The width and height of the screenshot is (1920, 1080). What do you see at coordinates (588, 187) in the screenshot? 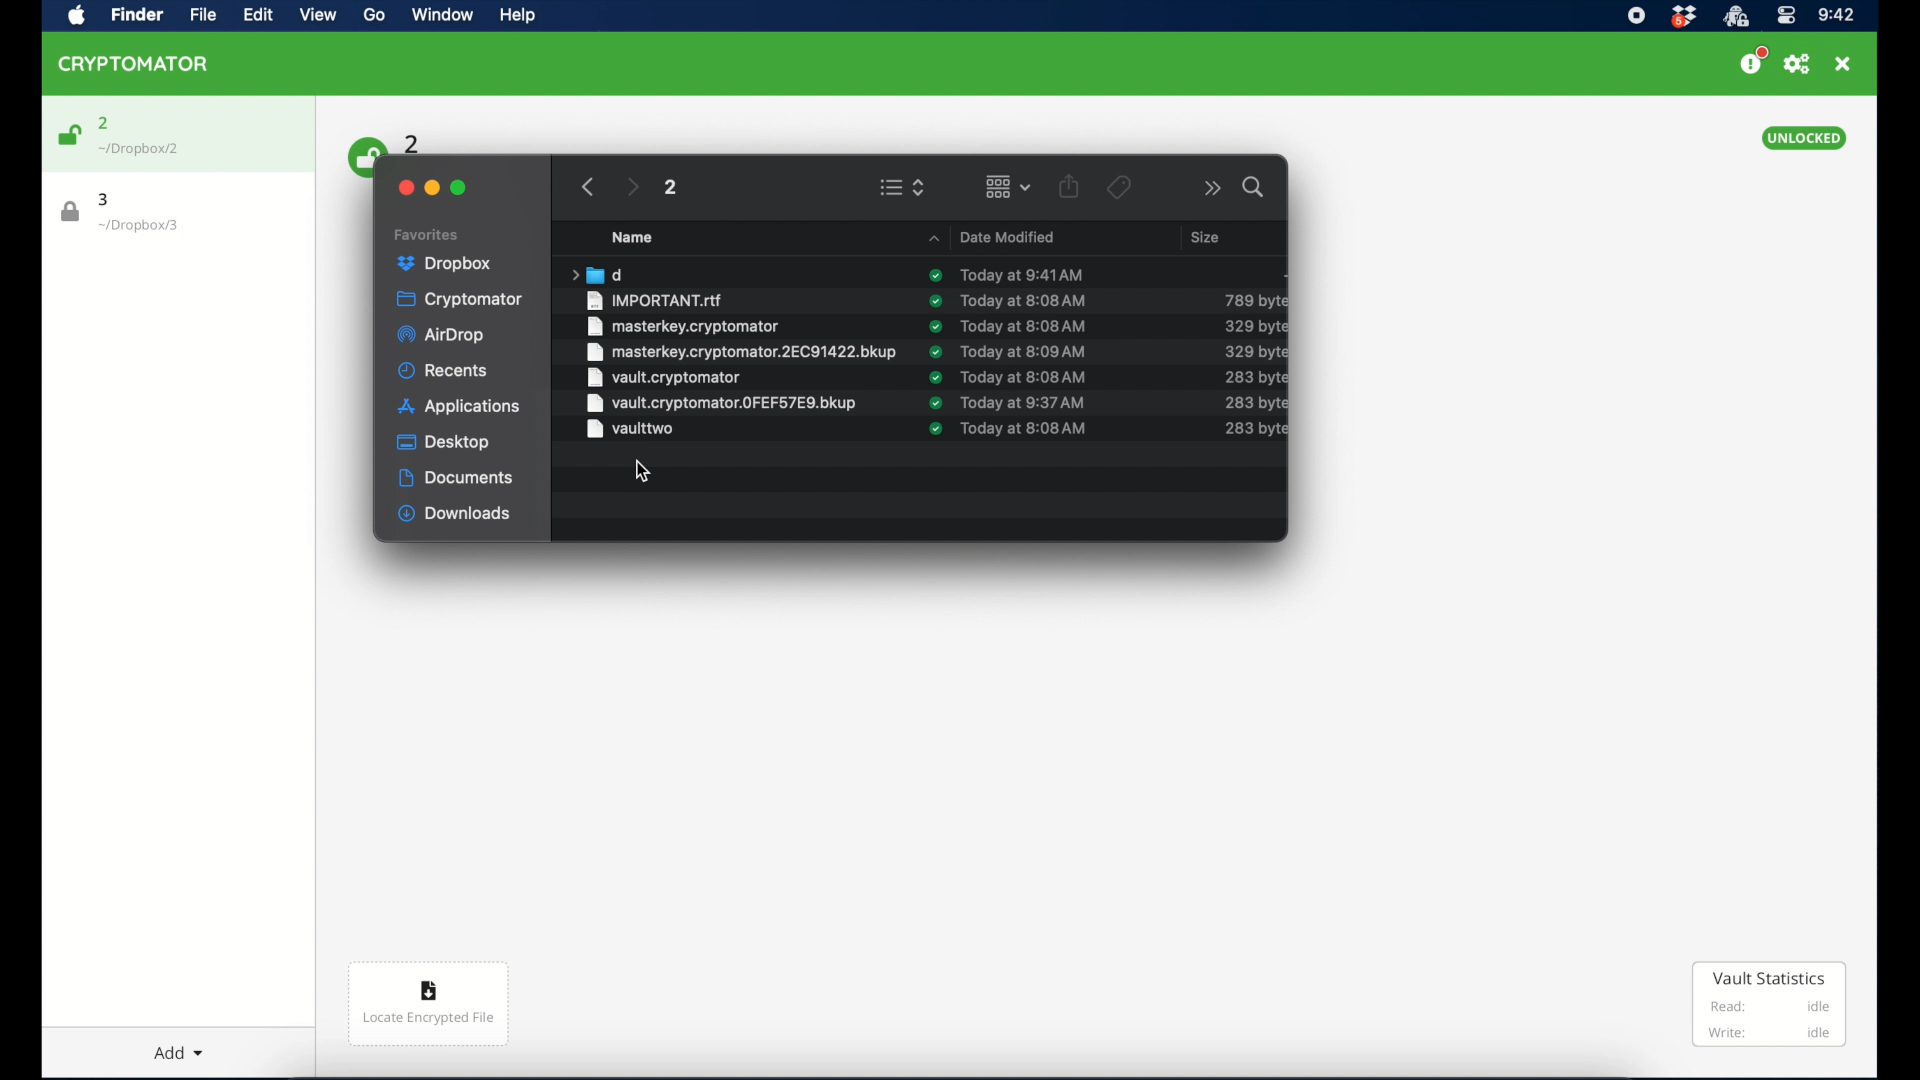
I see `previous` at bounding box center [588, 187].